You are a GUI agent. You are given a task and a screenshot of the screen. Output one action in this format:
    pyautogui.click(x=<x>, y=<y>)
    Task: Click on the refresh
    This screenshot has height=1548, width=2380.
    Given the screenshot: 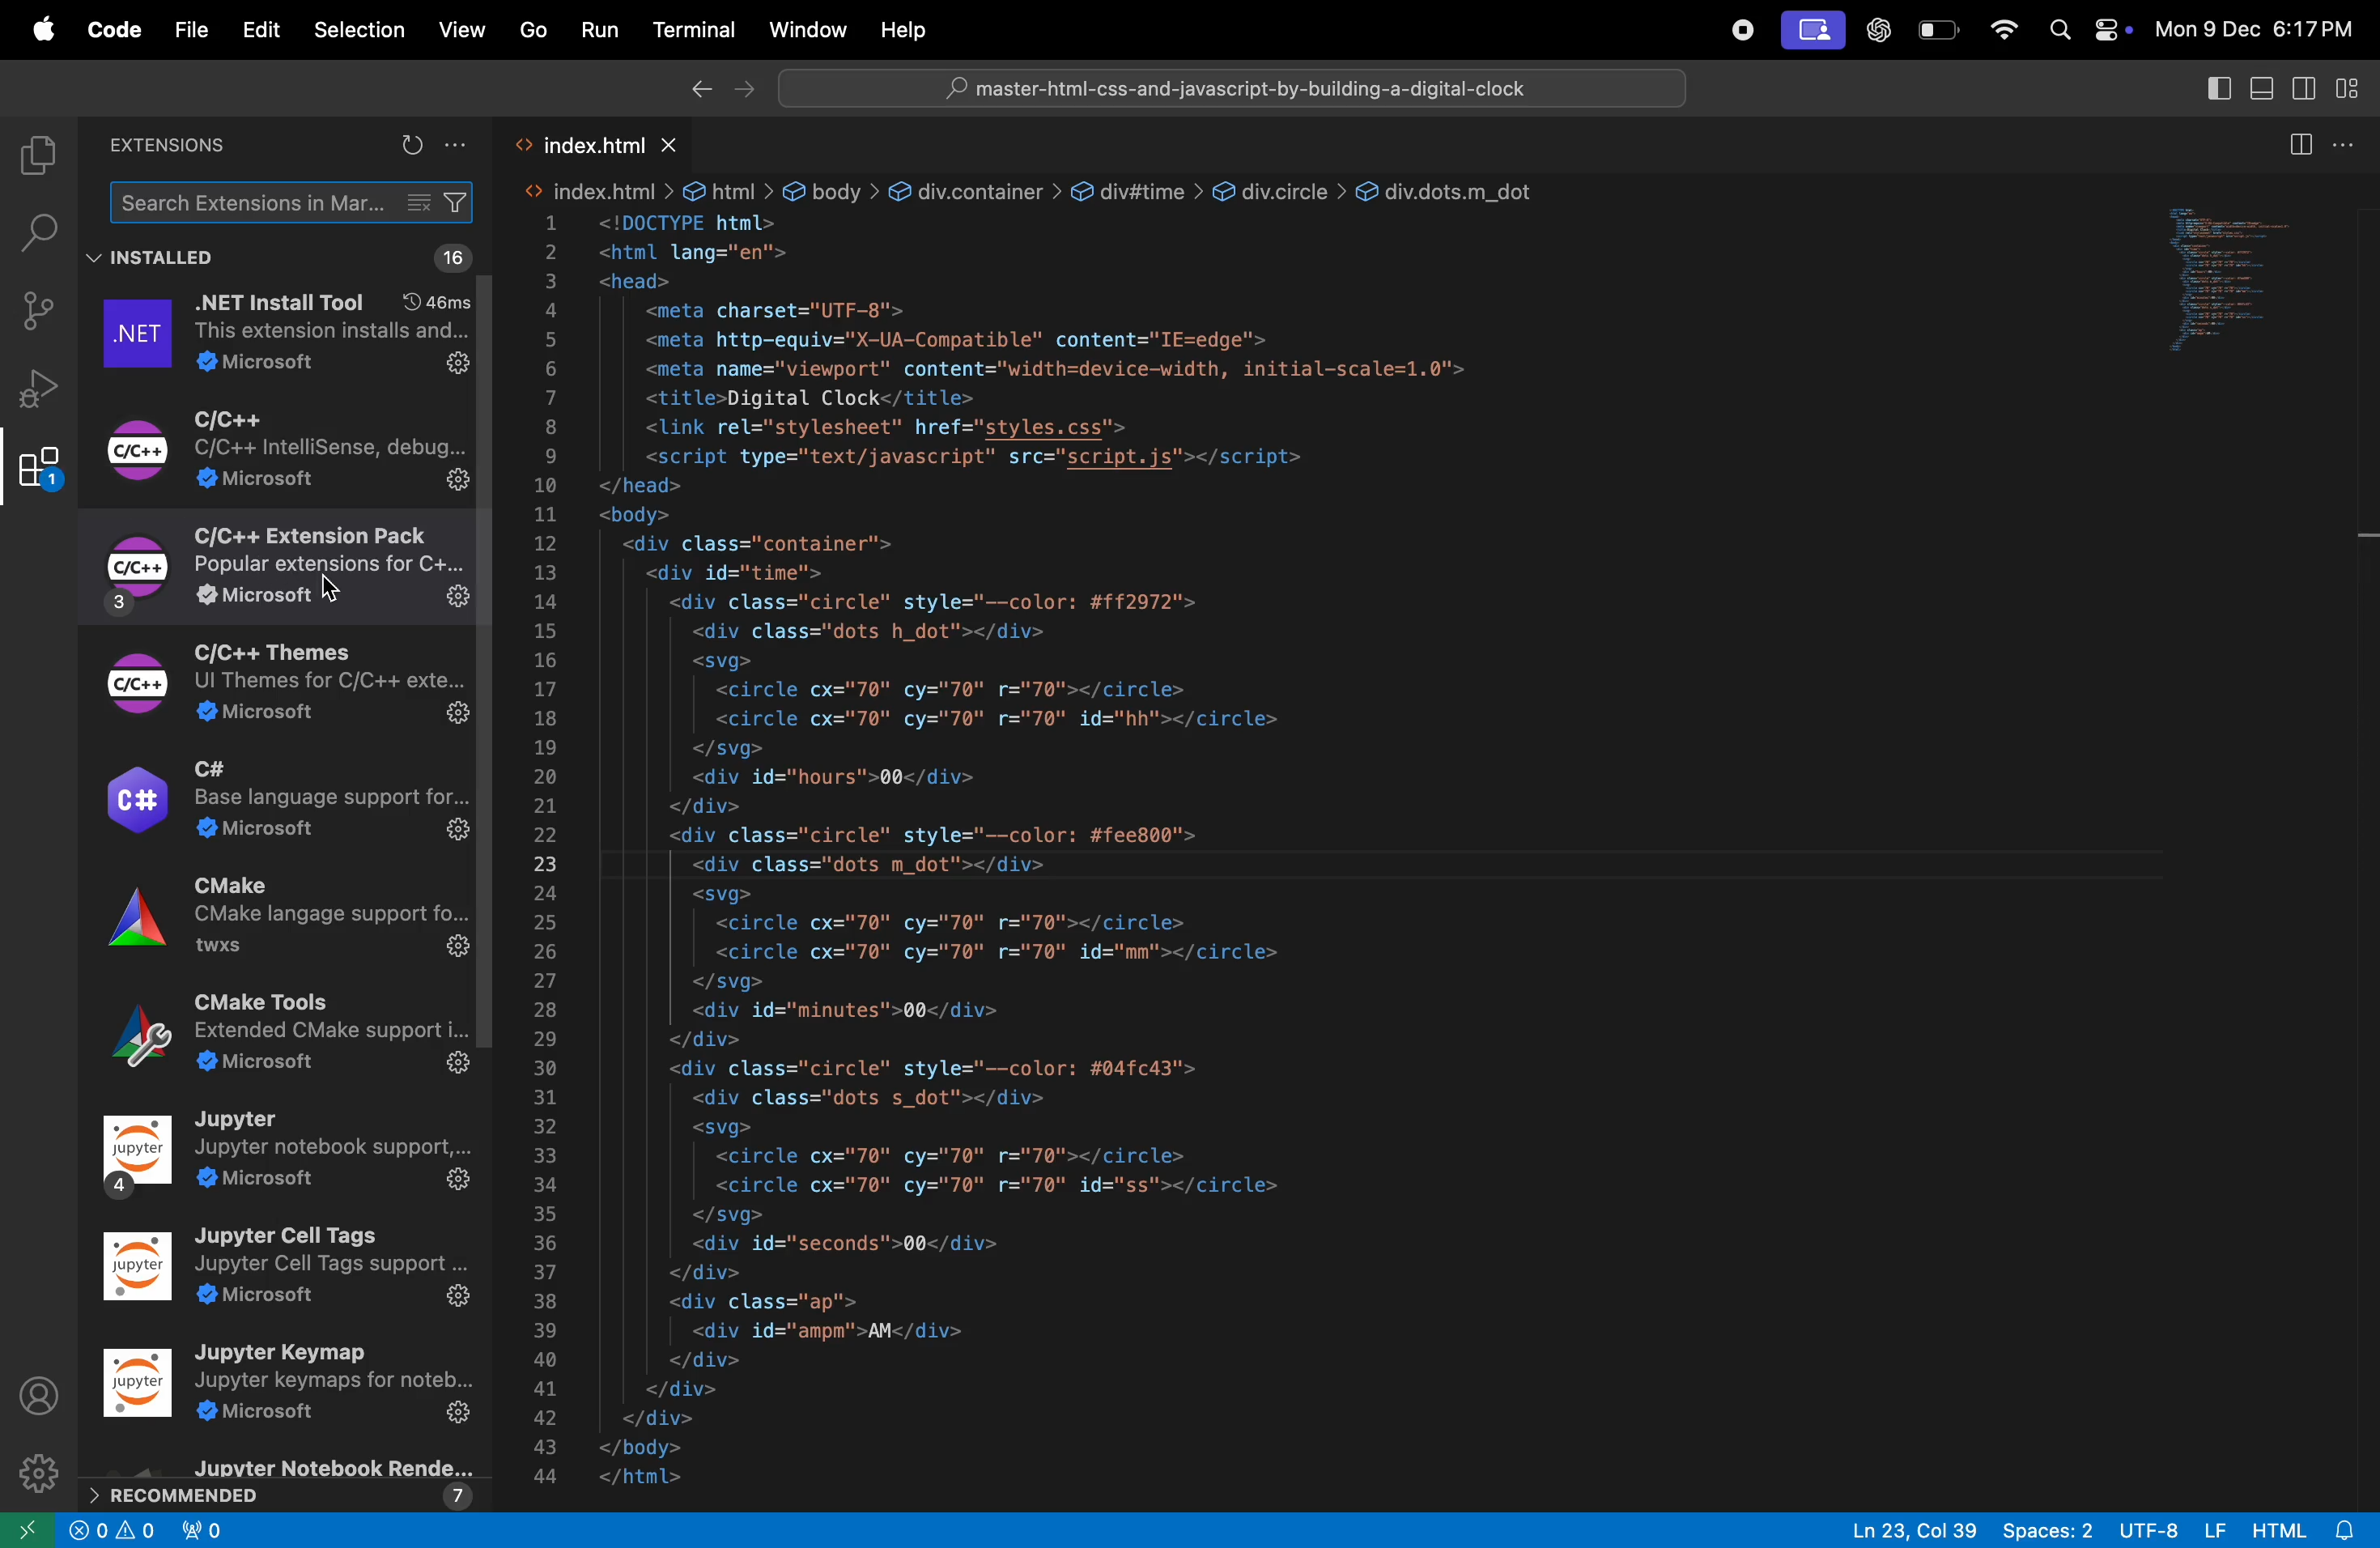 What is the action you would take?
    pyautogui.click(x=411, y=146)
    